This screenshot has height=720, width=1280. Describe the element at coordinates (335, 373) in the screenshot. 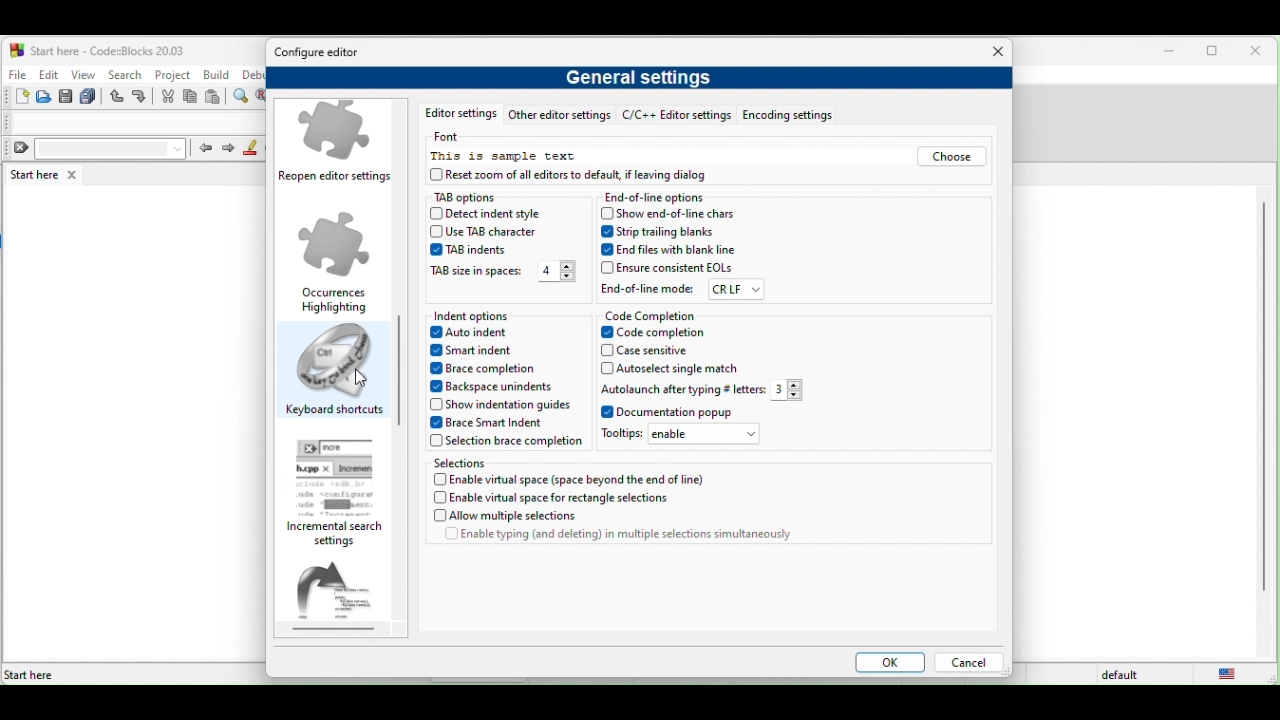

I see `keyboard shortcuts` at that location.